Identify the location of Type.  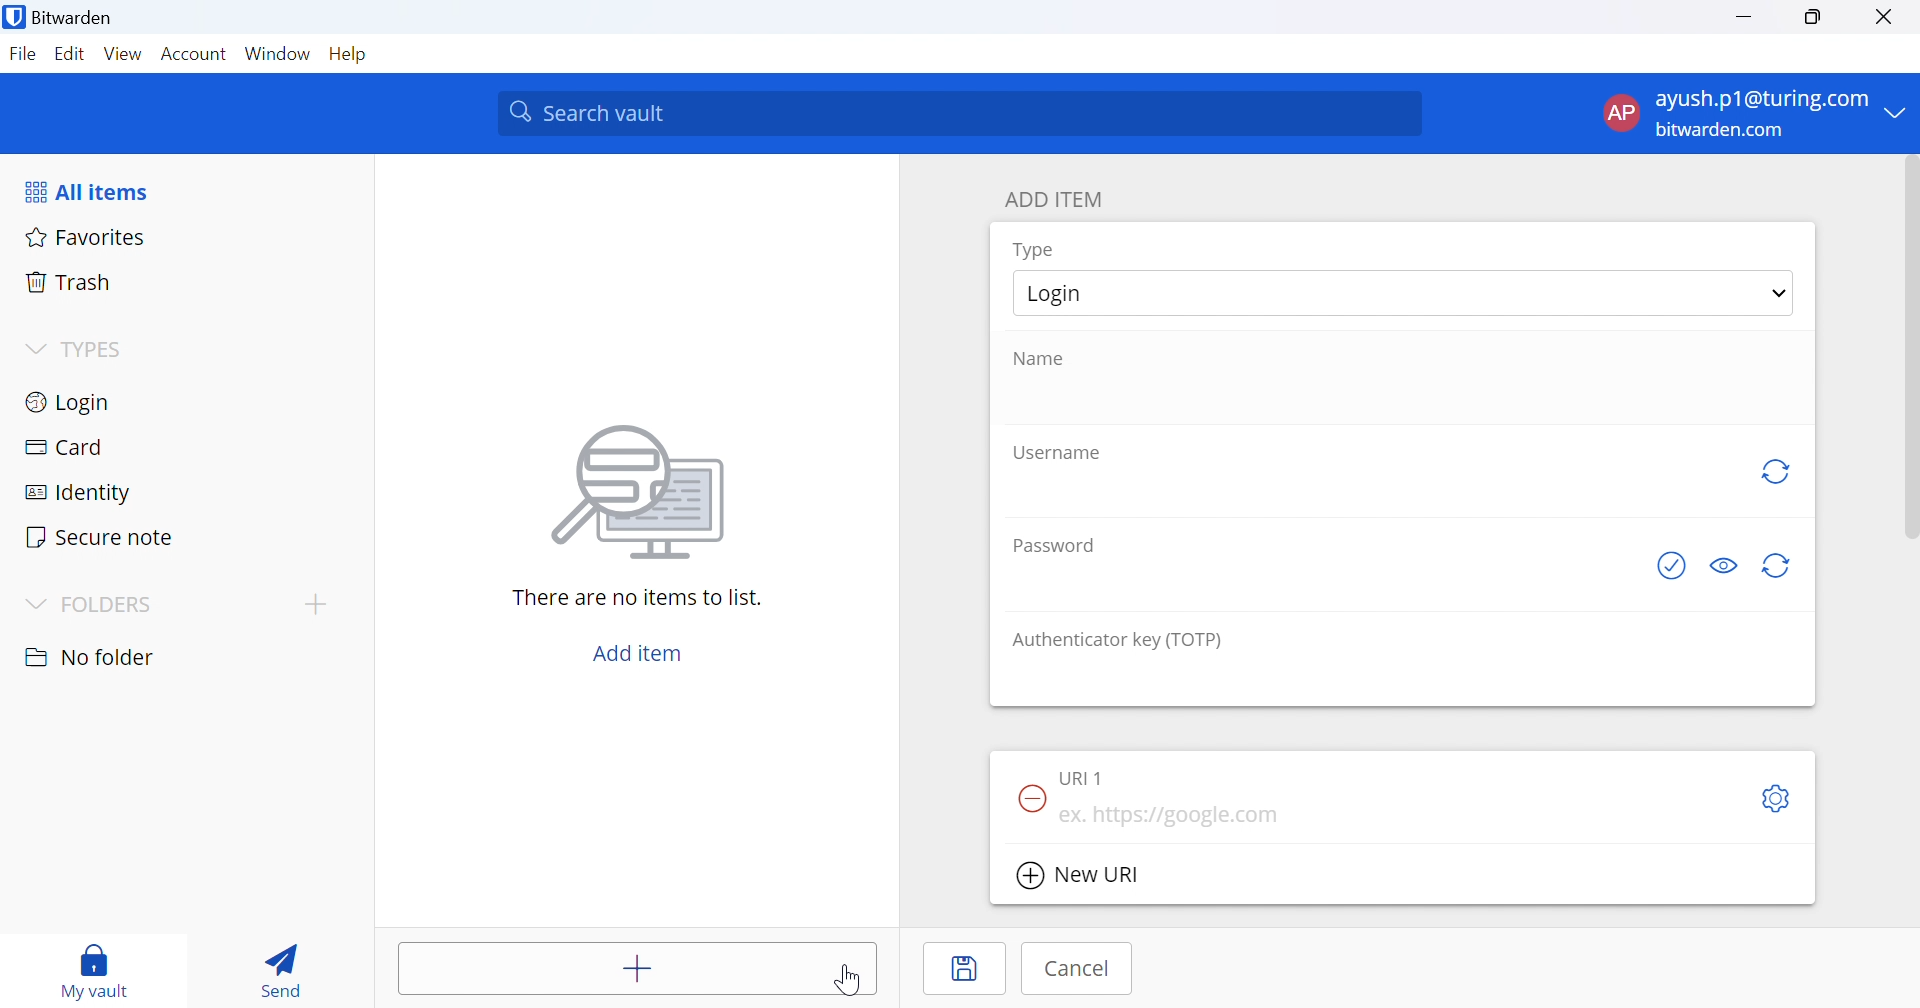
(1035, 250).